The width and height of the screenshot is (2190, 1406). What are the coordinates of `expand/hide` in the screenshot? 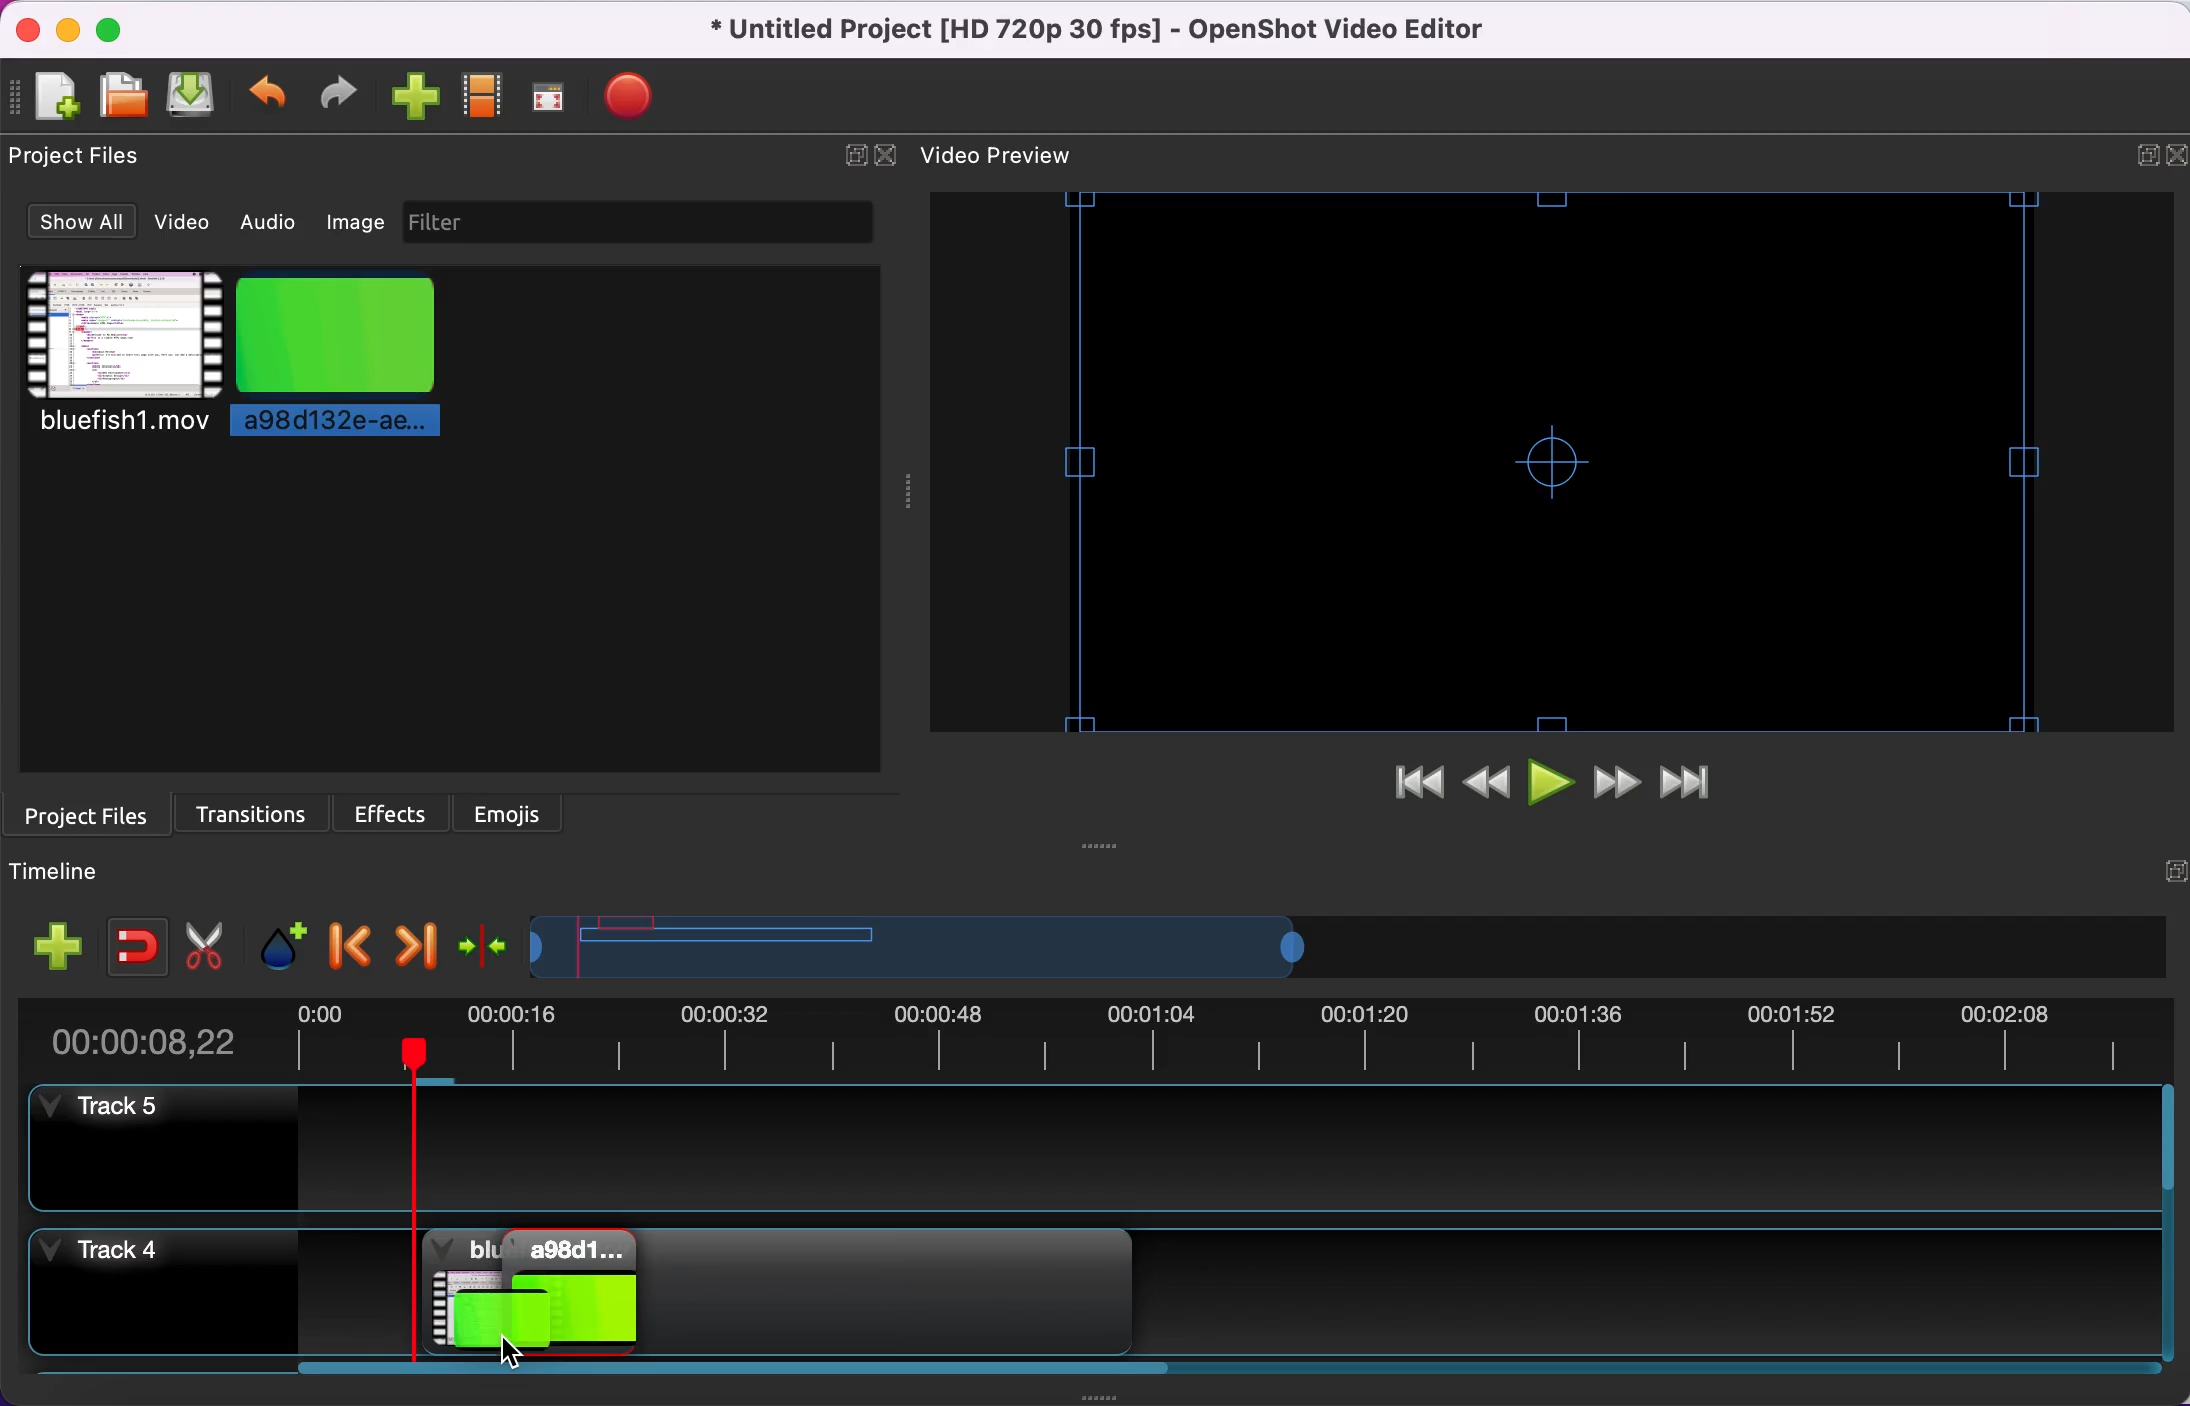 It's located at (850, 157).